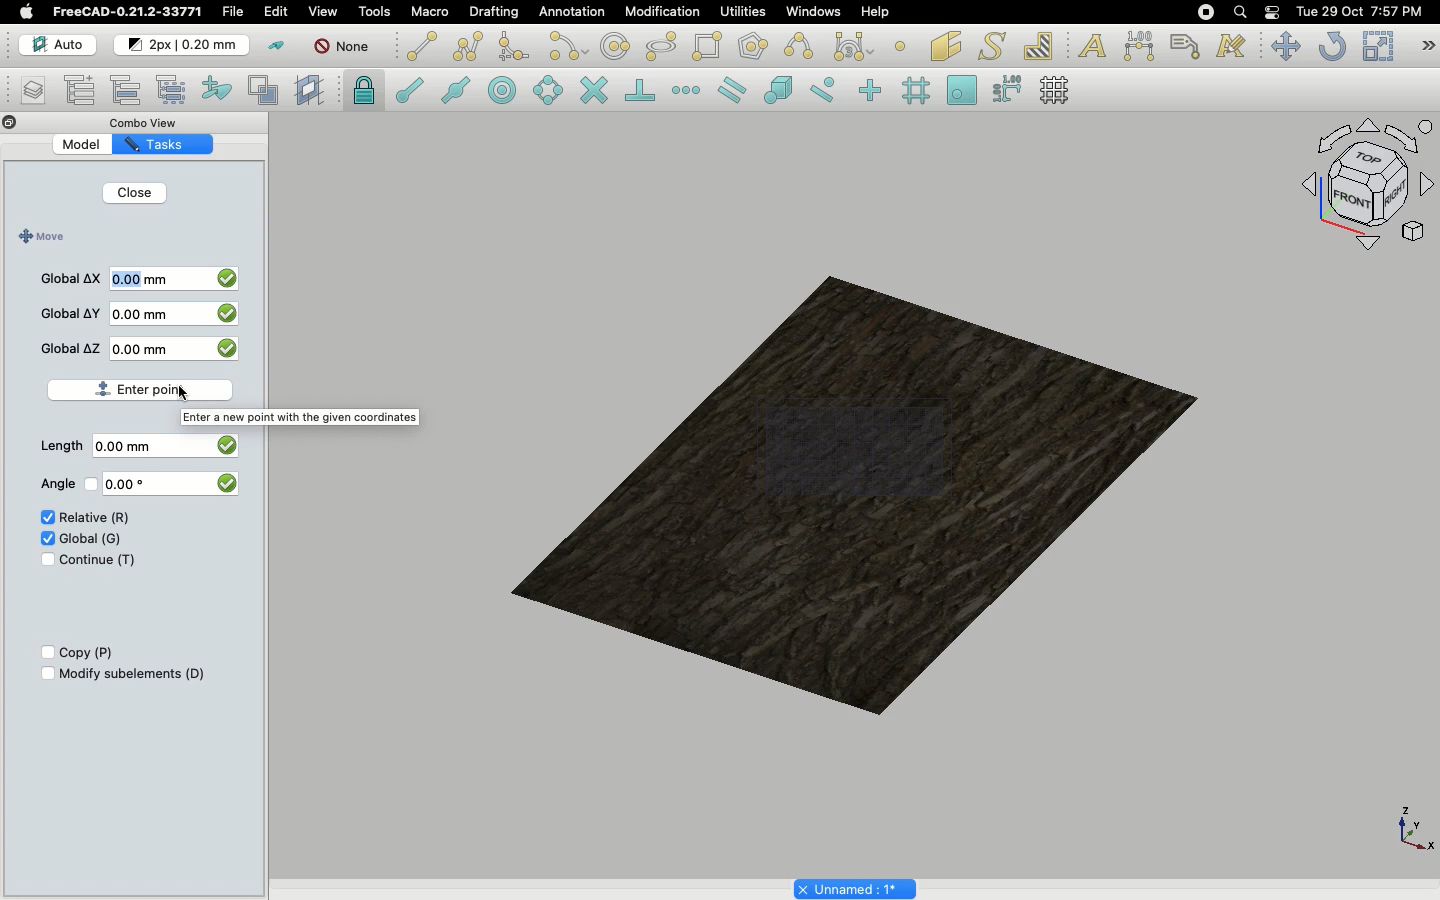  I want to click on Facebinder, so click(946, 48).